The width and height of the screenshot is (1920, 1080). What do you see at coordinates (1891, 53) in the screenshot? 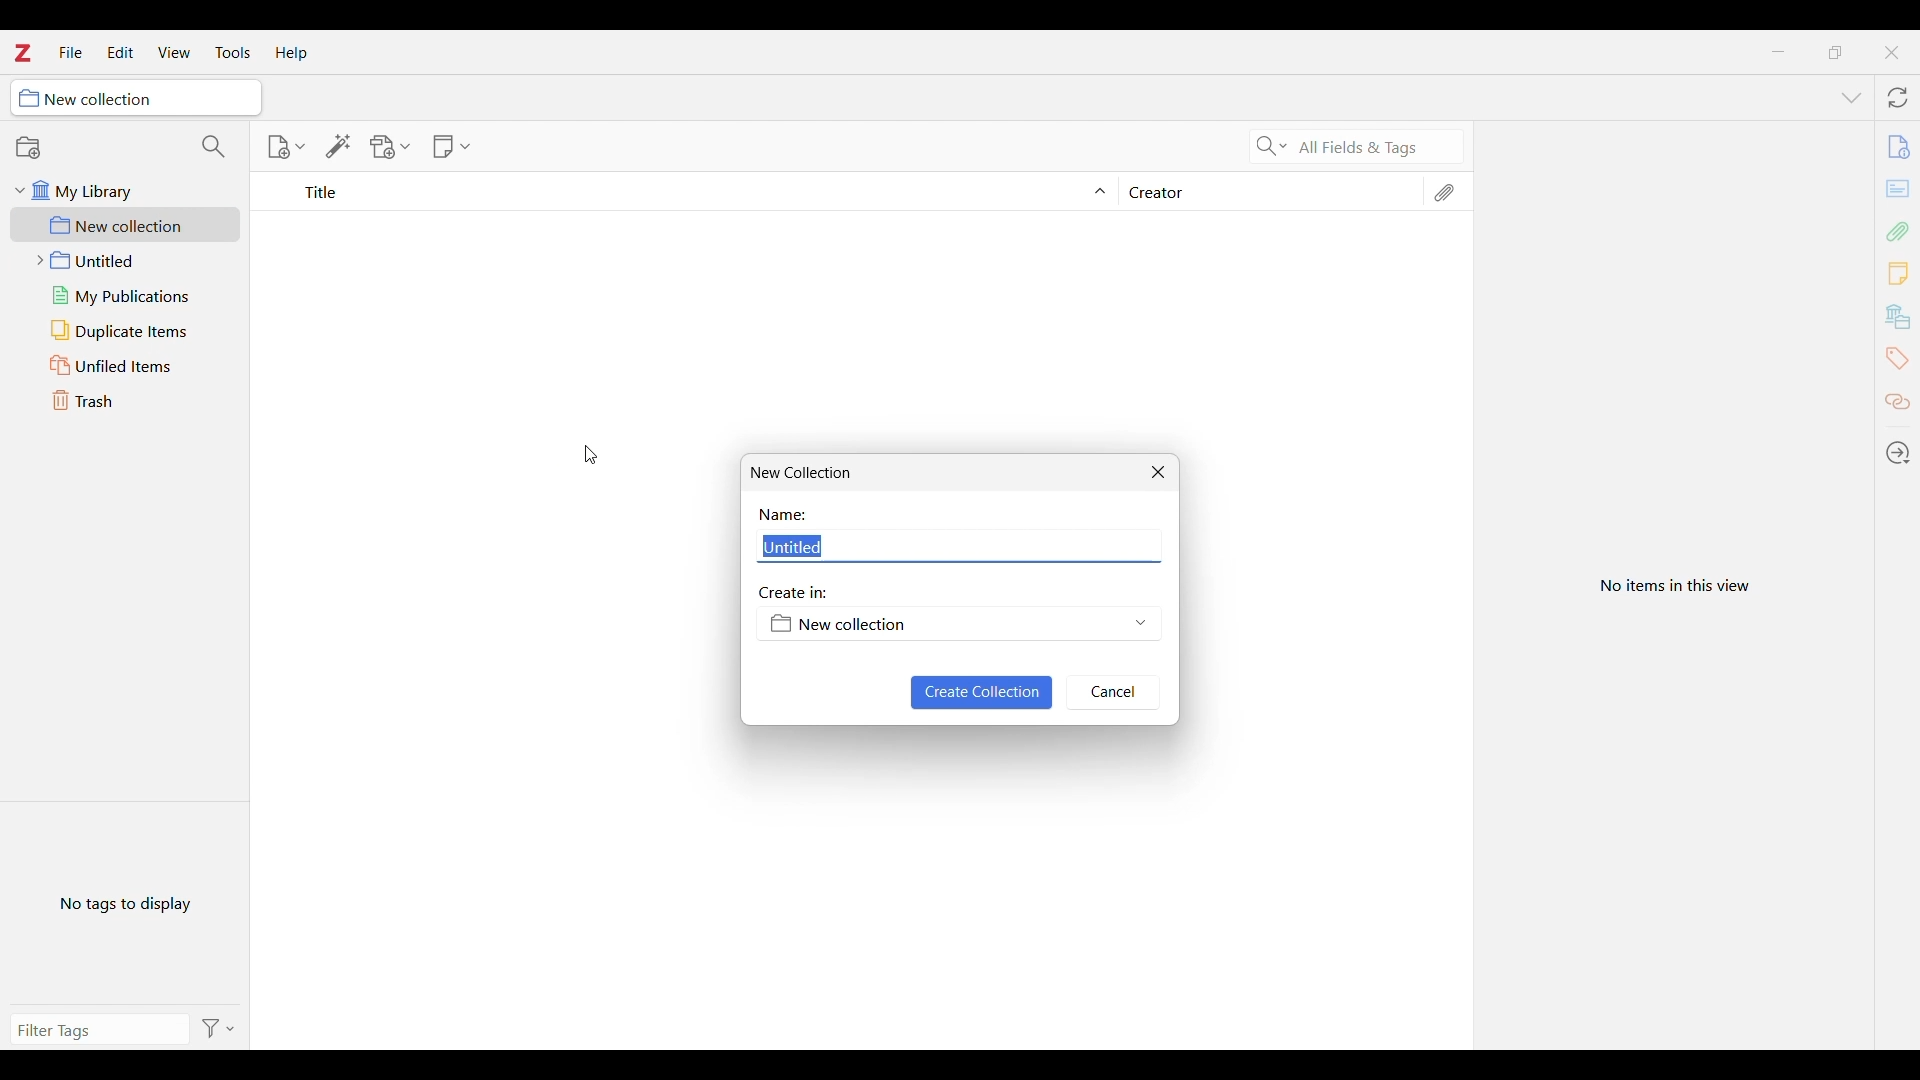
I see `Close interface` at bounding box center [1891, 53].